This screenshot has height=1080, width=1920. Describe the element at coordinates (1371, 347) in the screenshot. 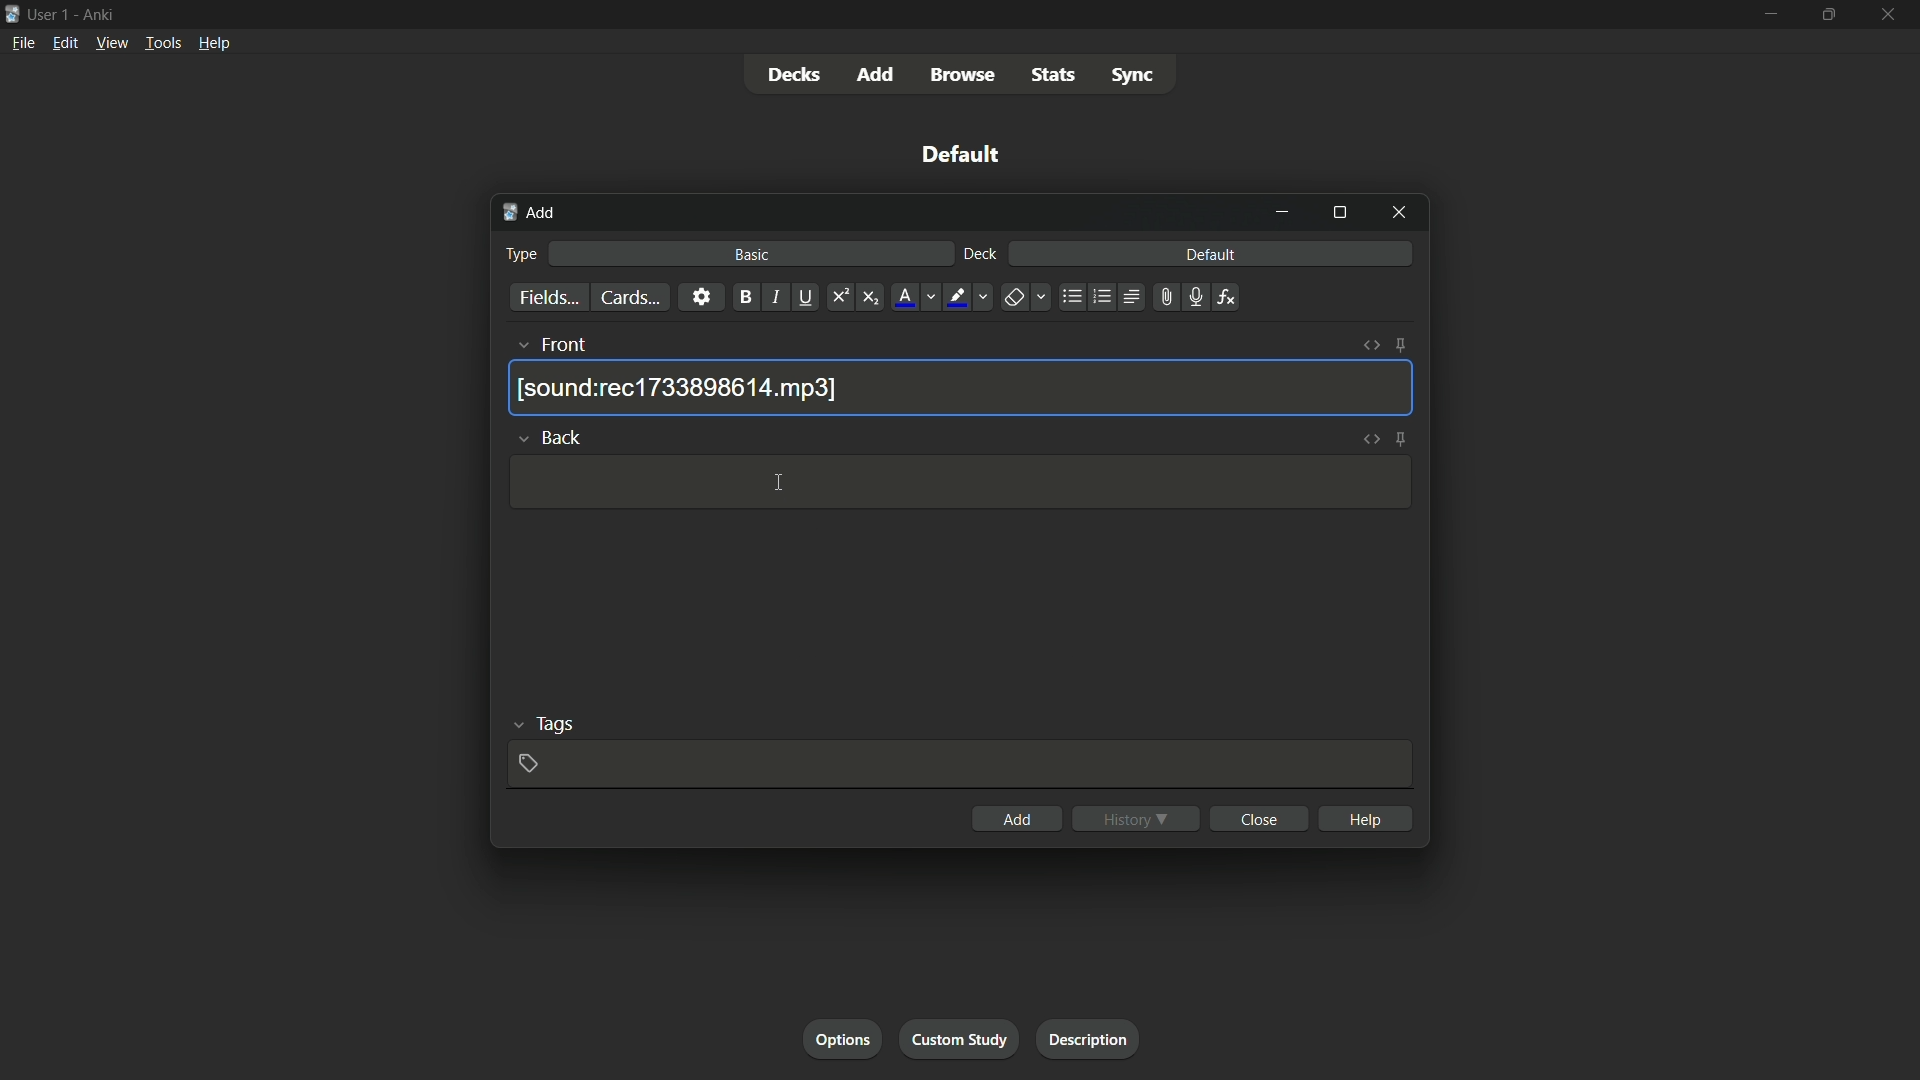

I see `toggle html editor` at that location.